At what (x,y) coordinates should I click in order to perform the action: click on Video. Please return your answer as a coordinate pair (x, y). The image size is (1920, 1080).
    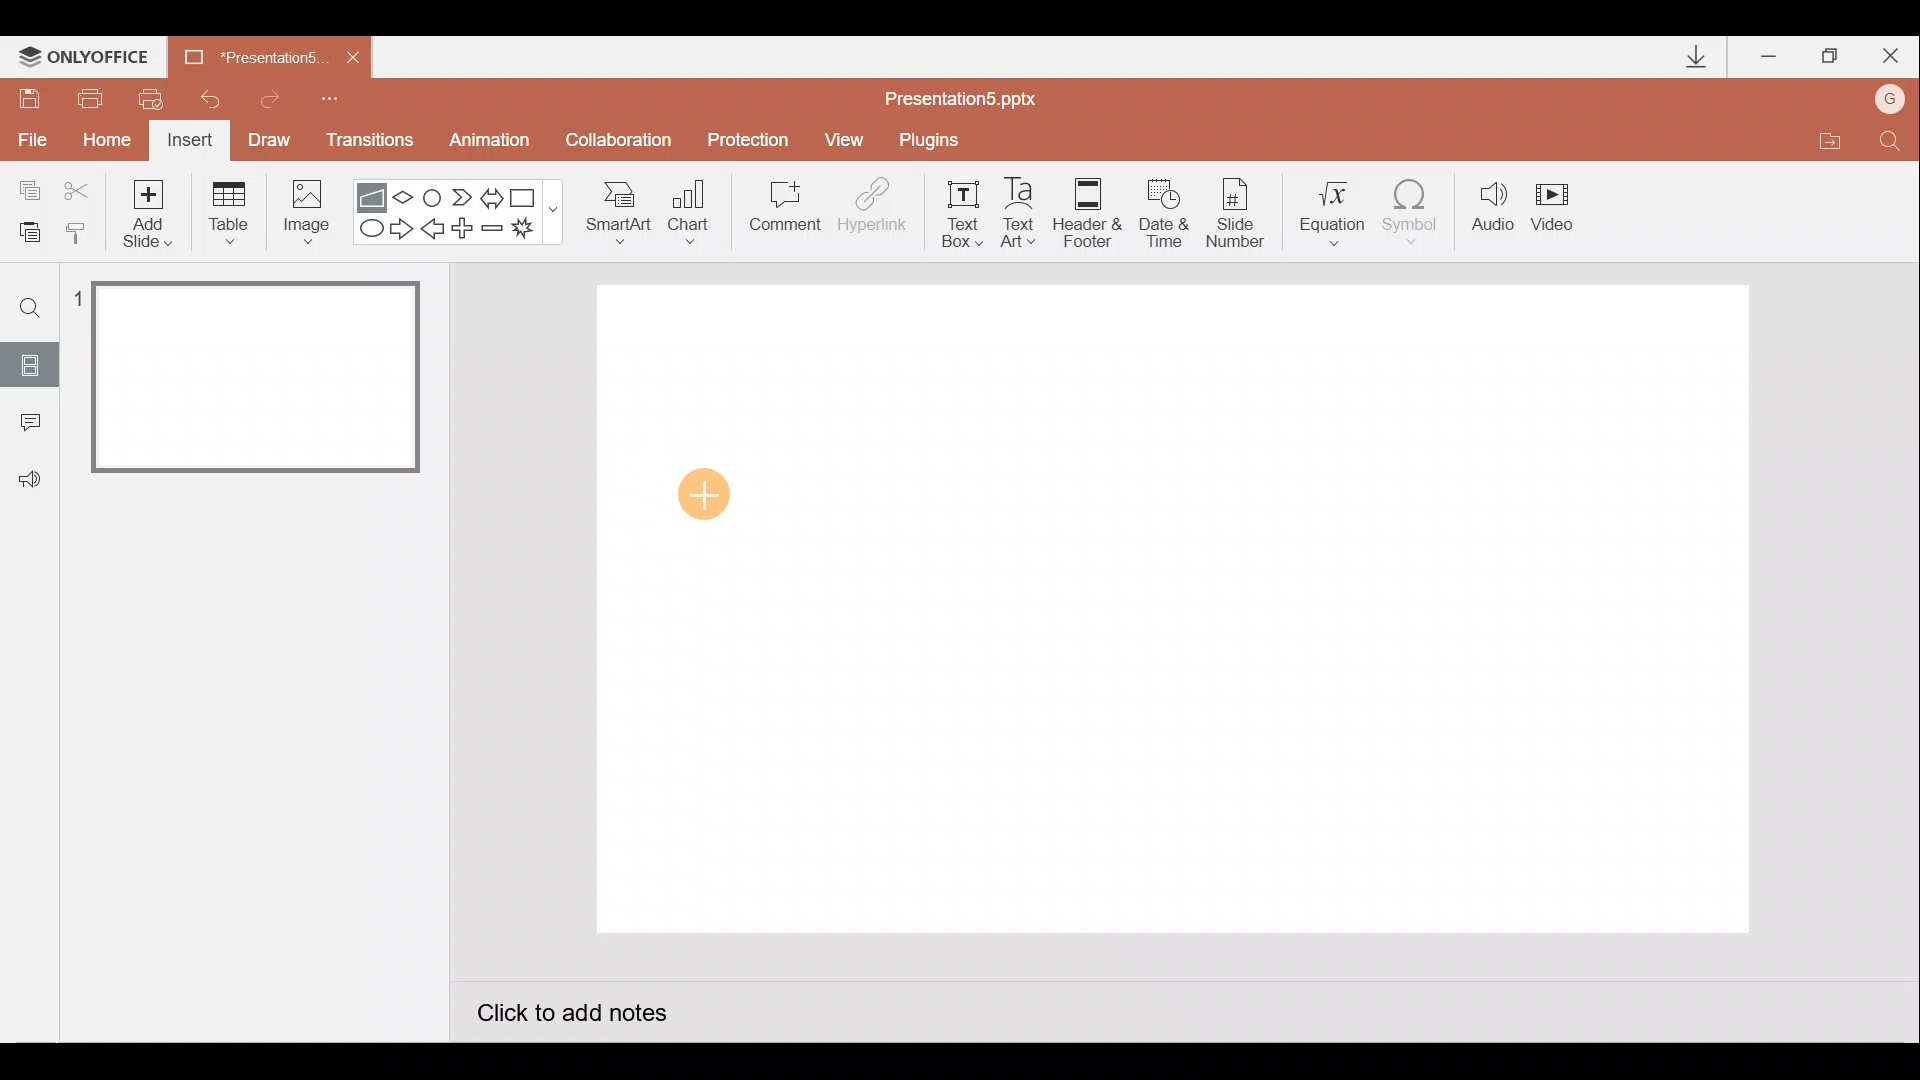
    Looking at the image, I should click on (1560, 209).